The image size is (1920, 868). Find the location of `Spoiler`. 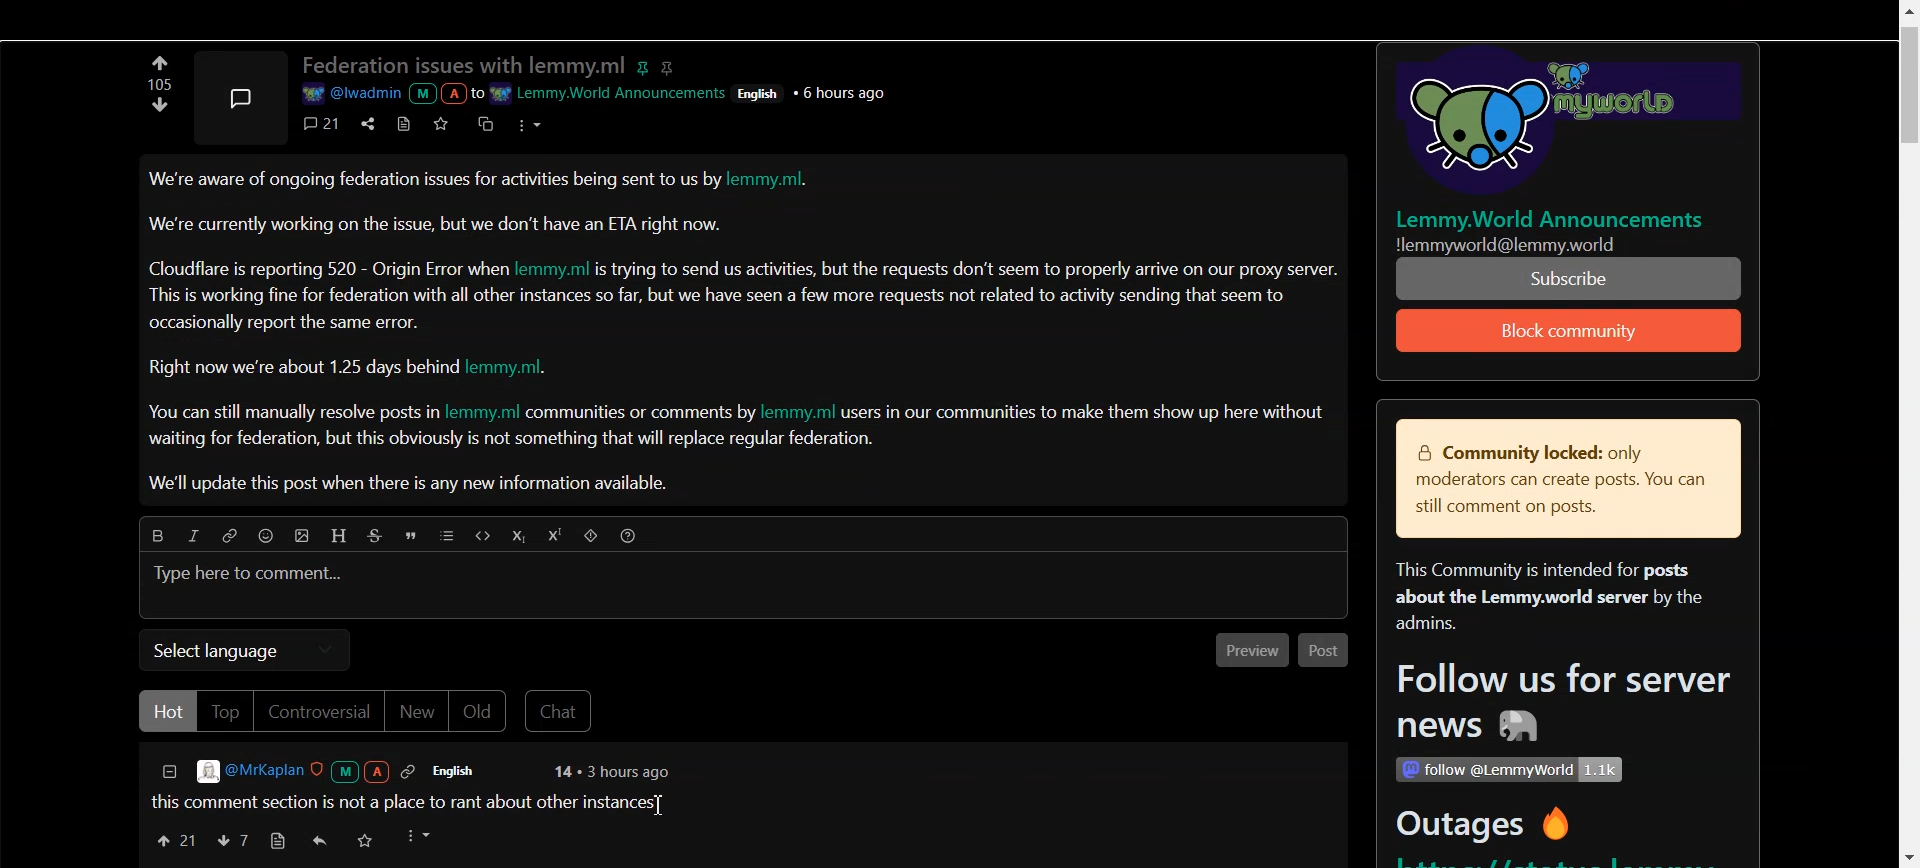

Spoiler is located at coordinates (593, 538).